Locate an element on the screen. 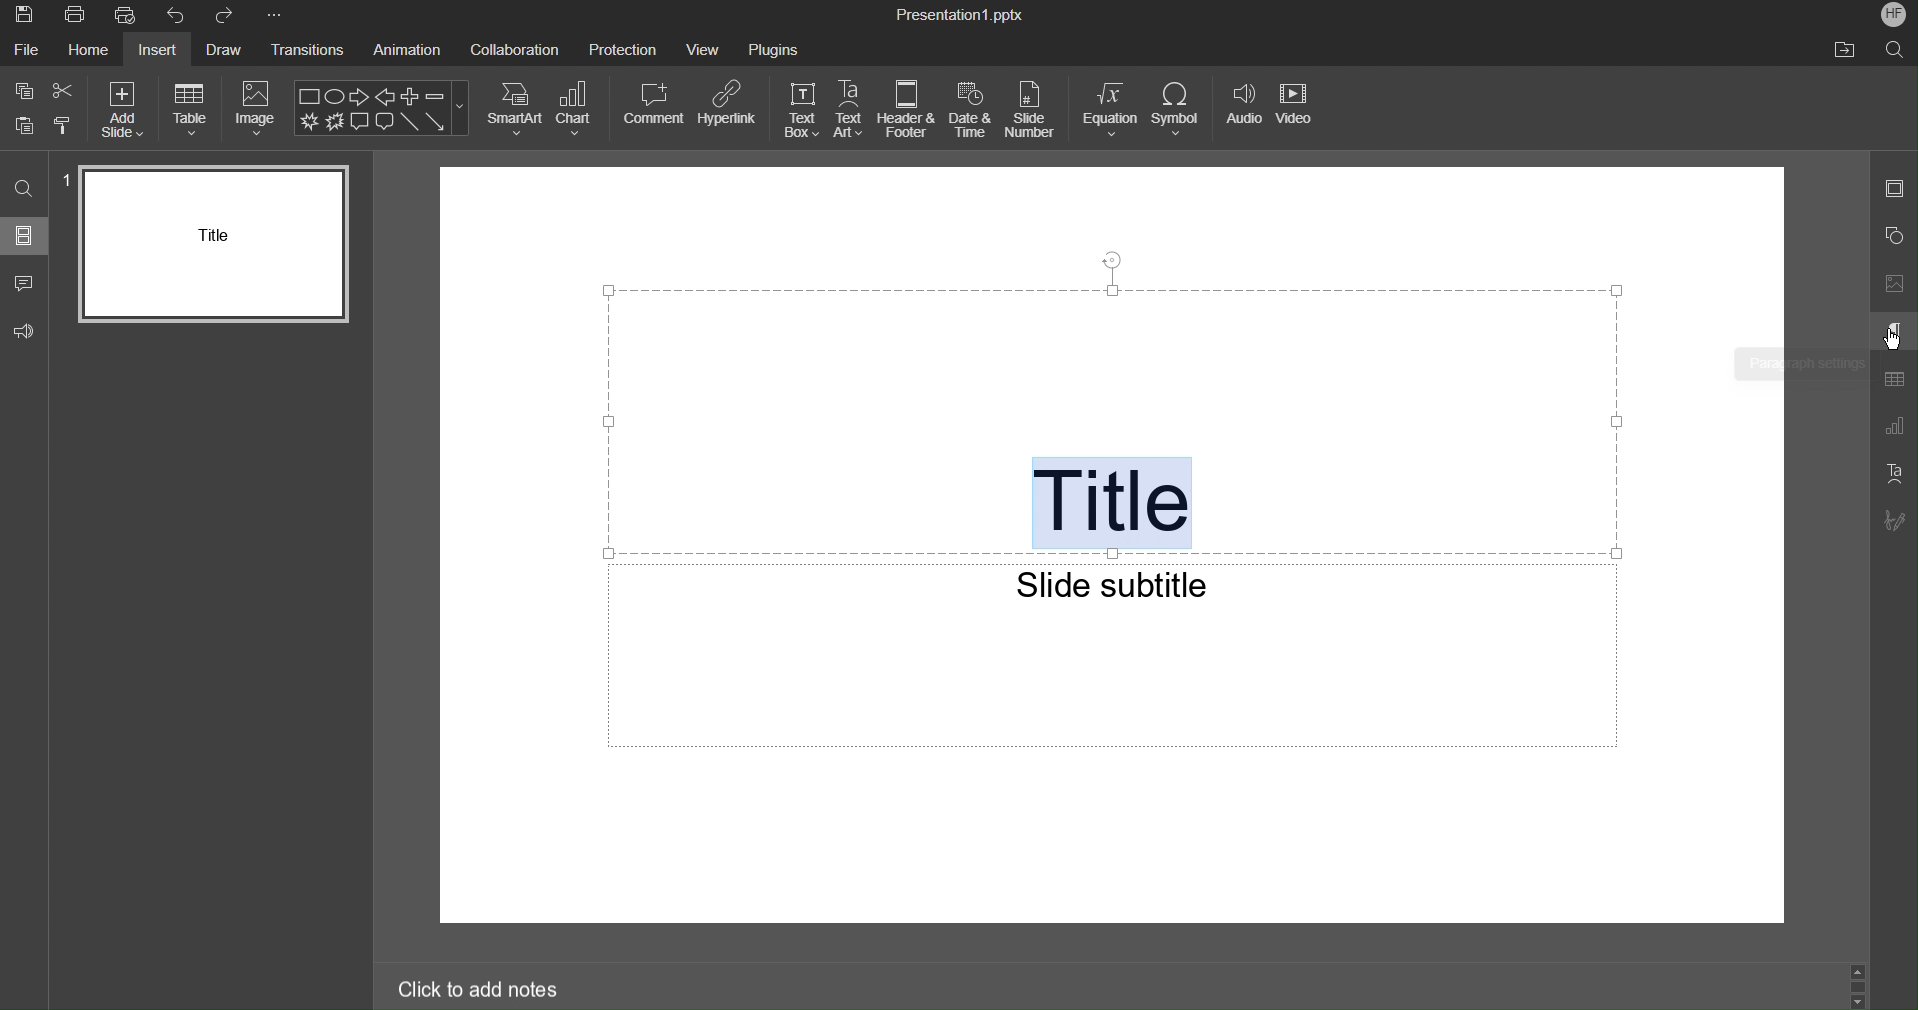 This screenshot has width=1918, height=1010. TextArt is located at coordinates (852, 109).